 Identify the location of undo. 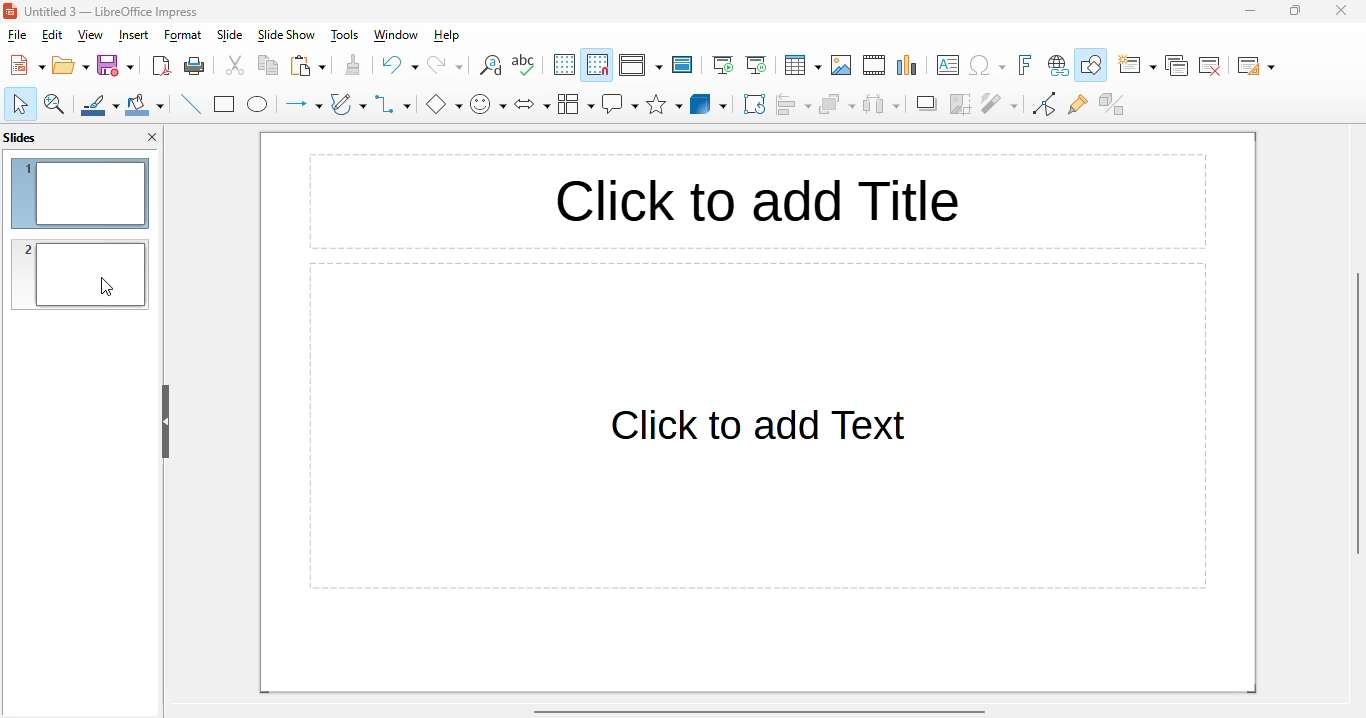
(399, 66).